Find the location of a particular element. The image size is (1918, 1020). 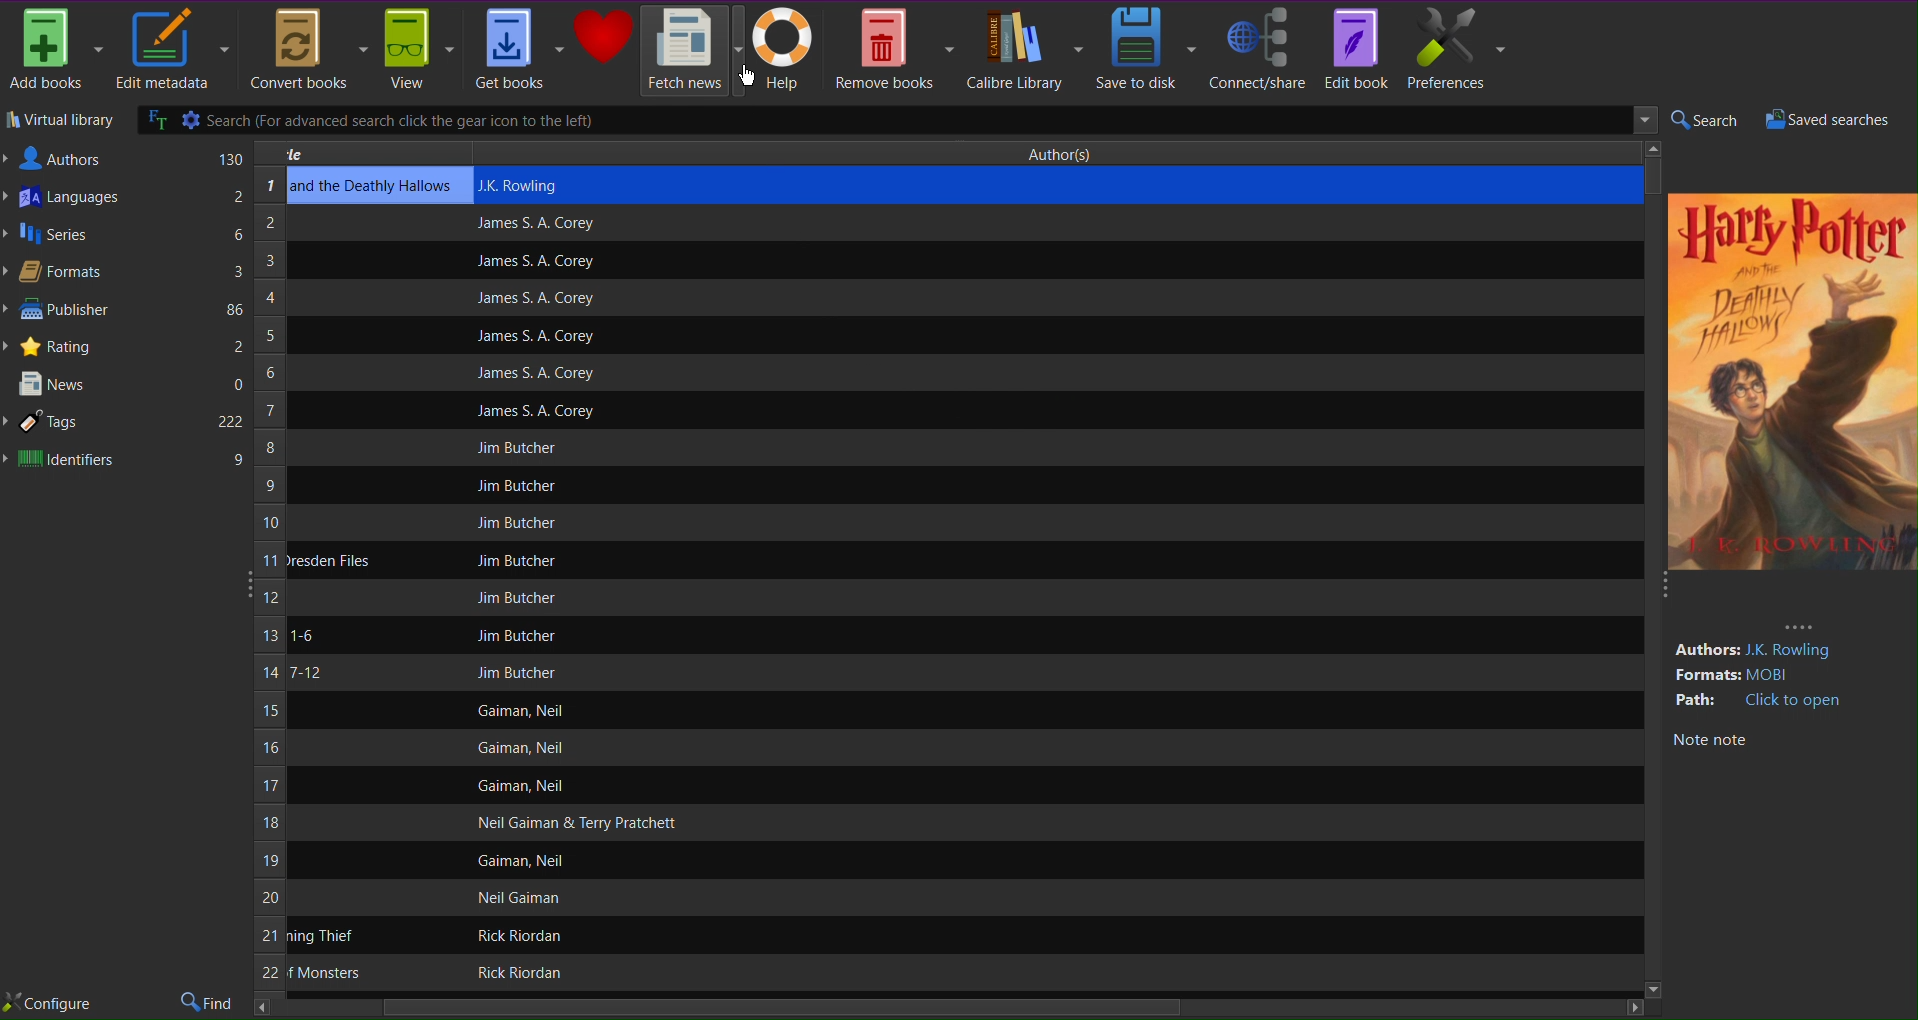

Calibre Library is located at coordinates (1024, 48).